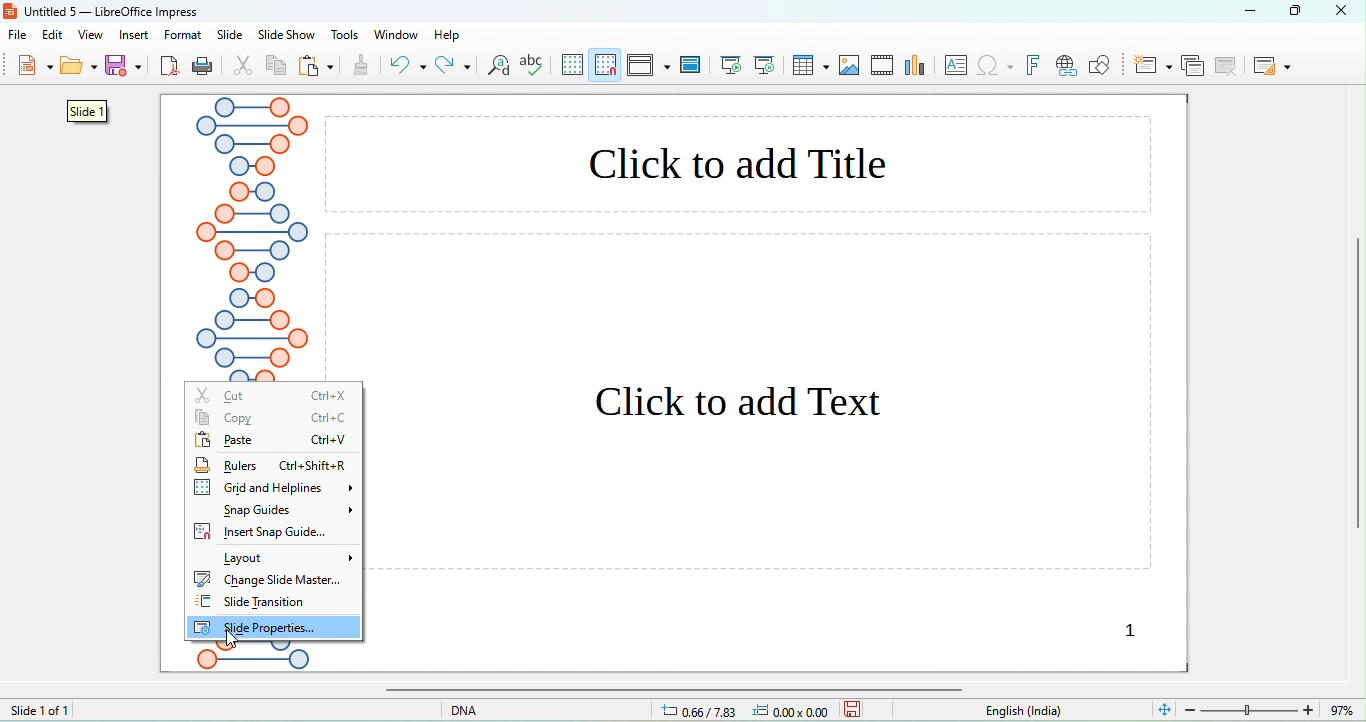 The width and height of the screenshot is (1366, 722). I want to click on slide transition, so click(265, 601).